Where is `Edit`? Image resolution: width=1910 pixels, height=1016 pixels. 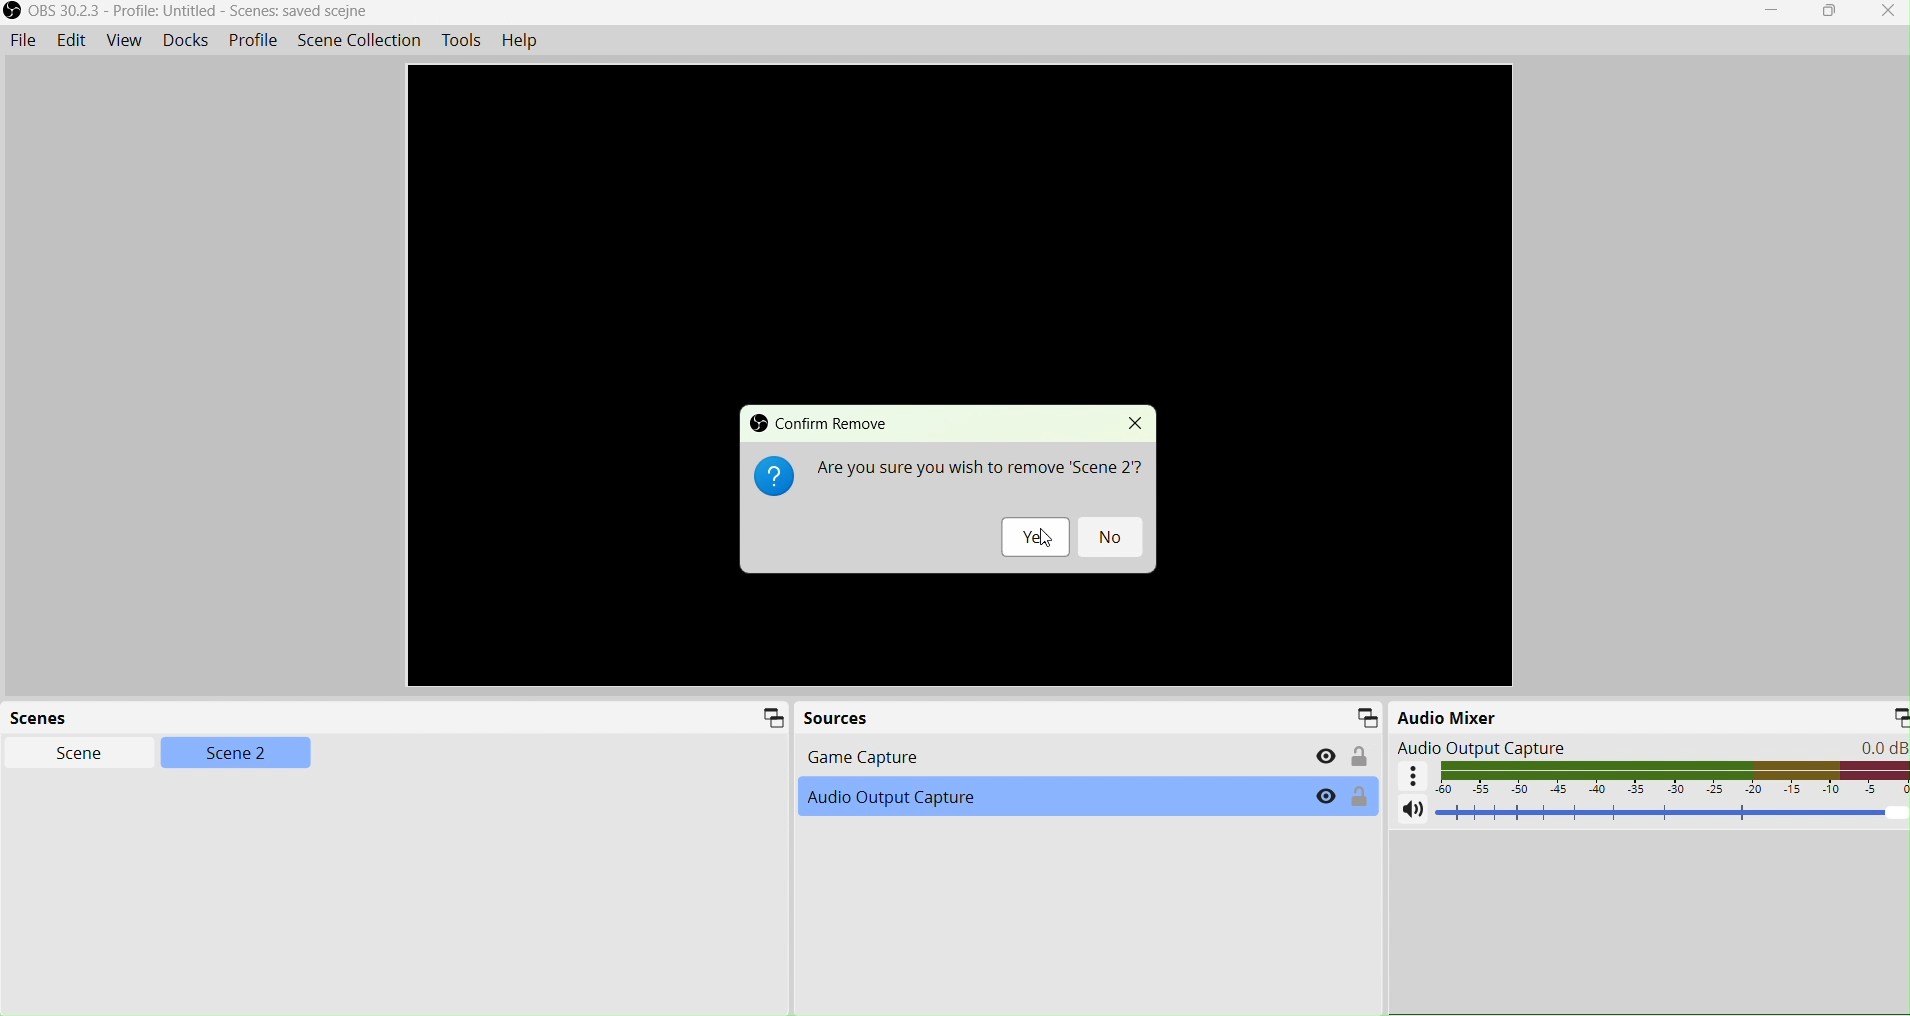
Edit is located at coordinates (71, 39).